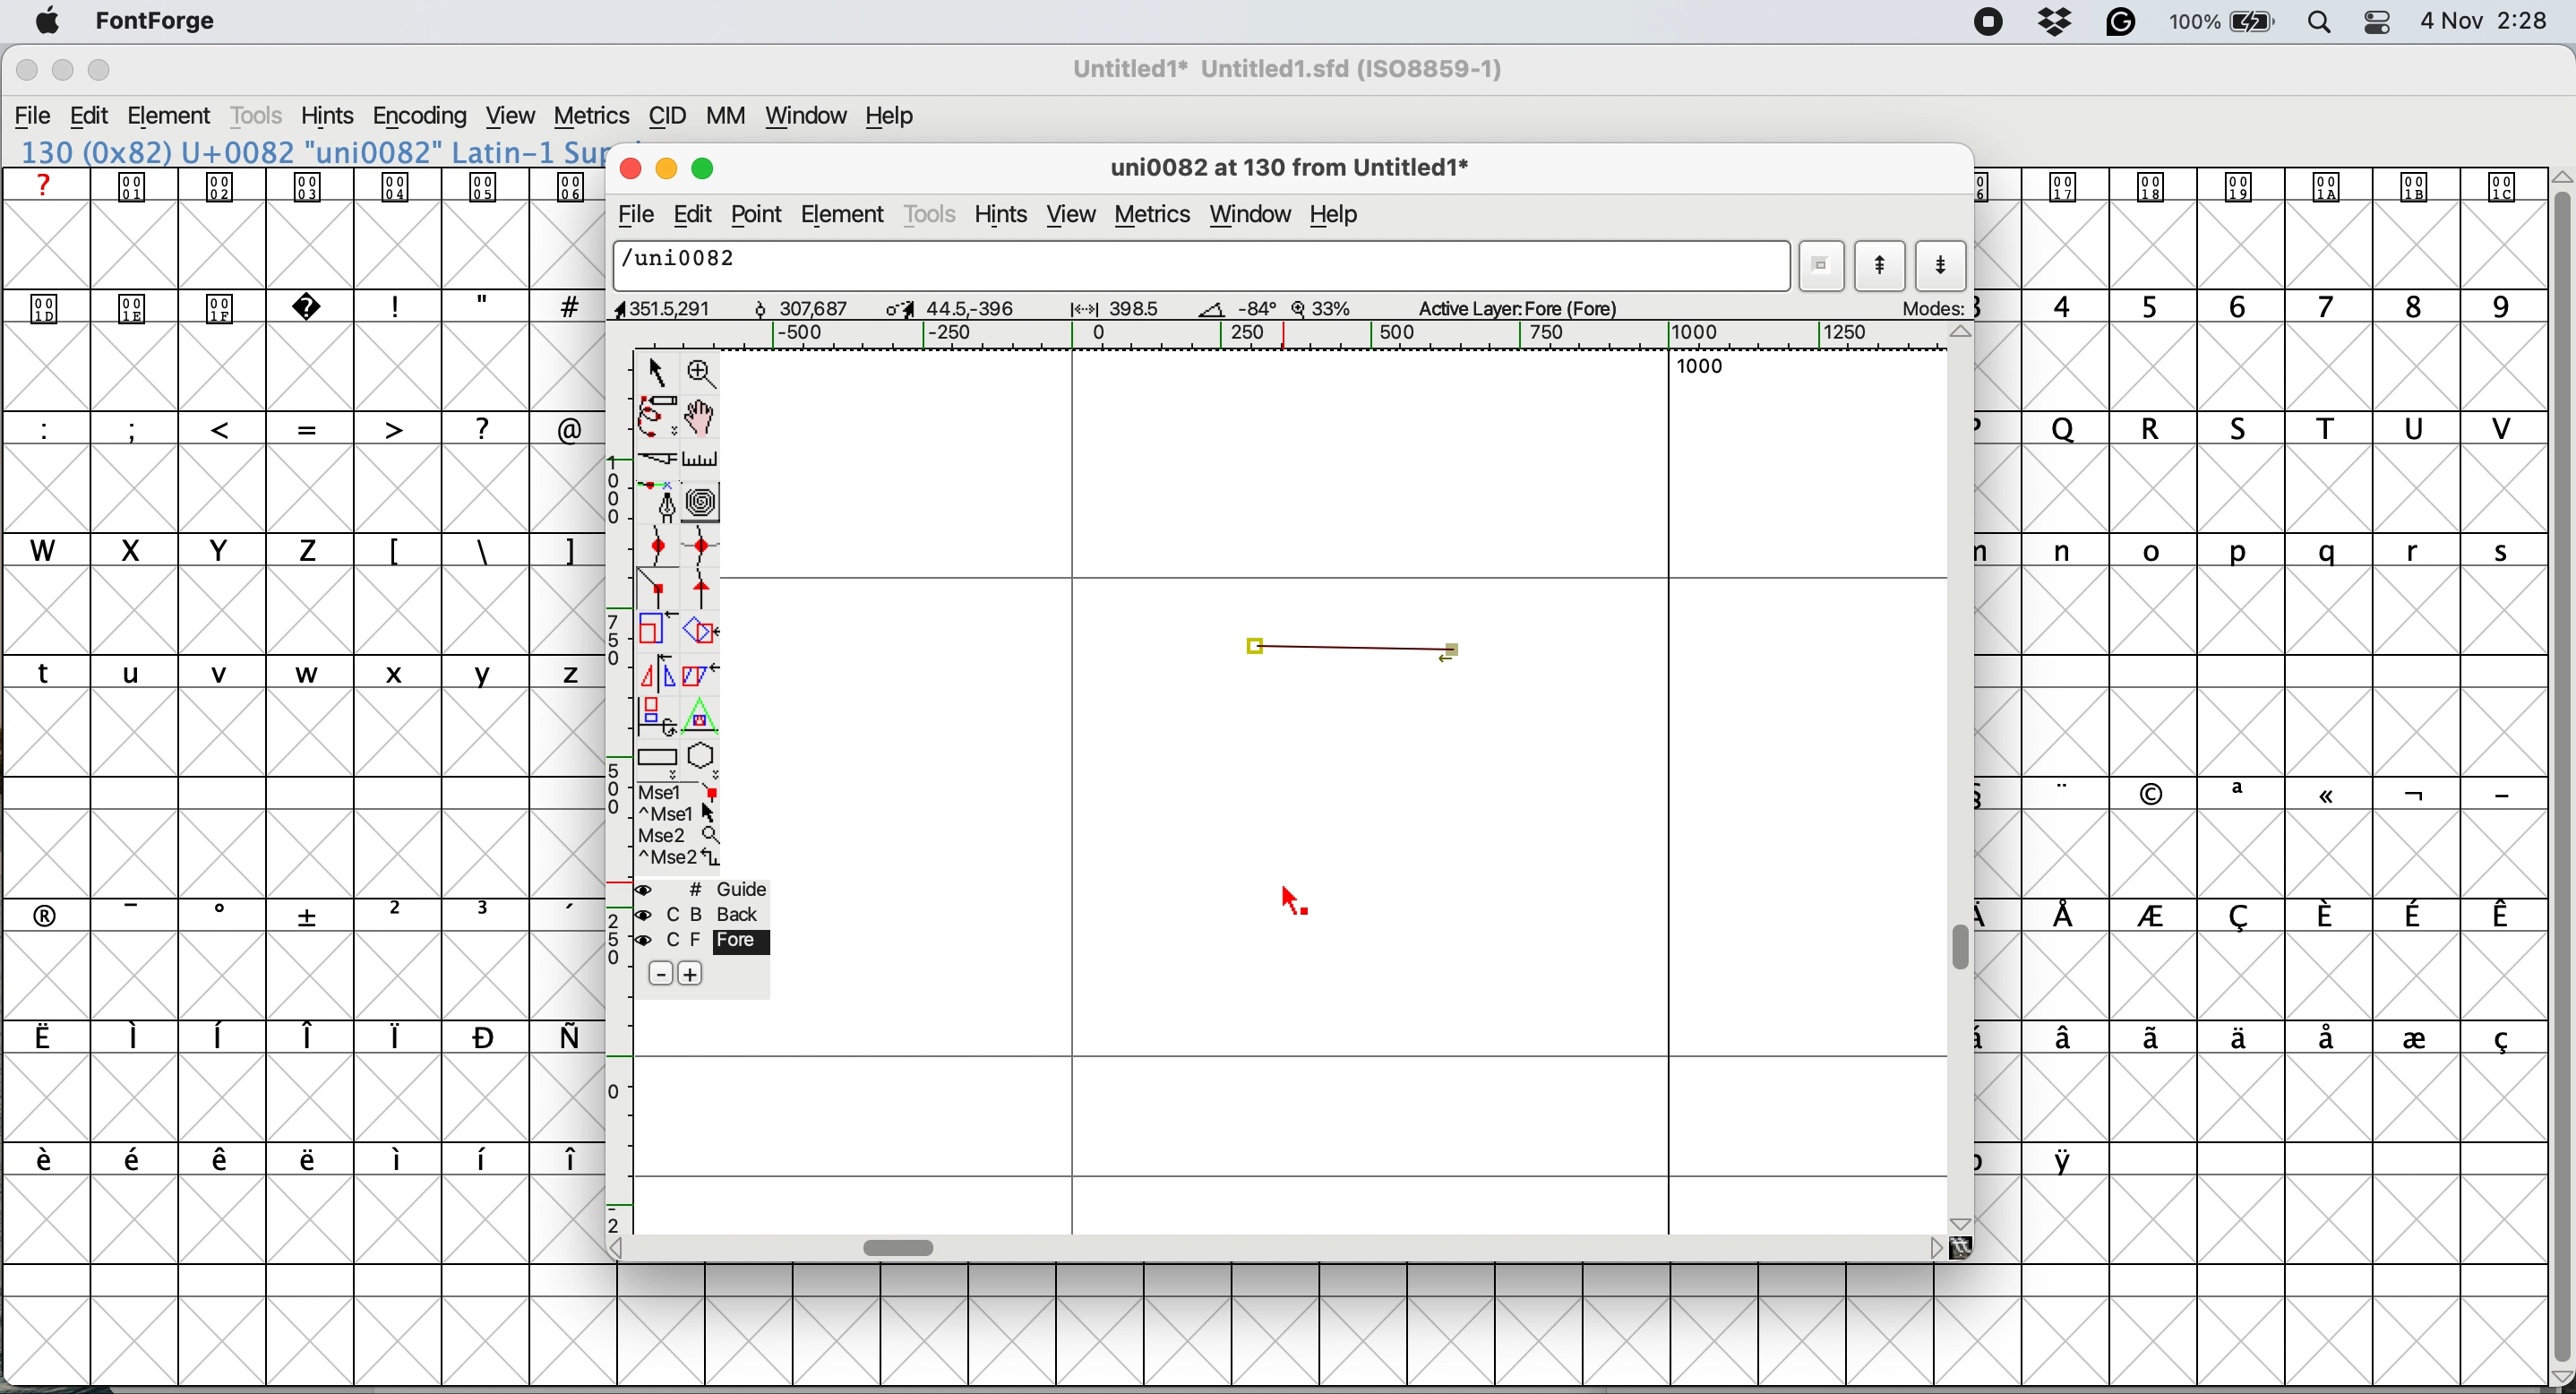  I want to click on screen recorder, so click(1990, 23).